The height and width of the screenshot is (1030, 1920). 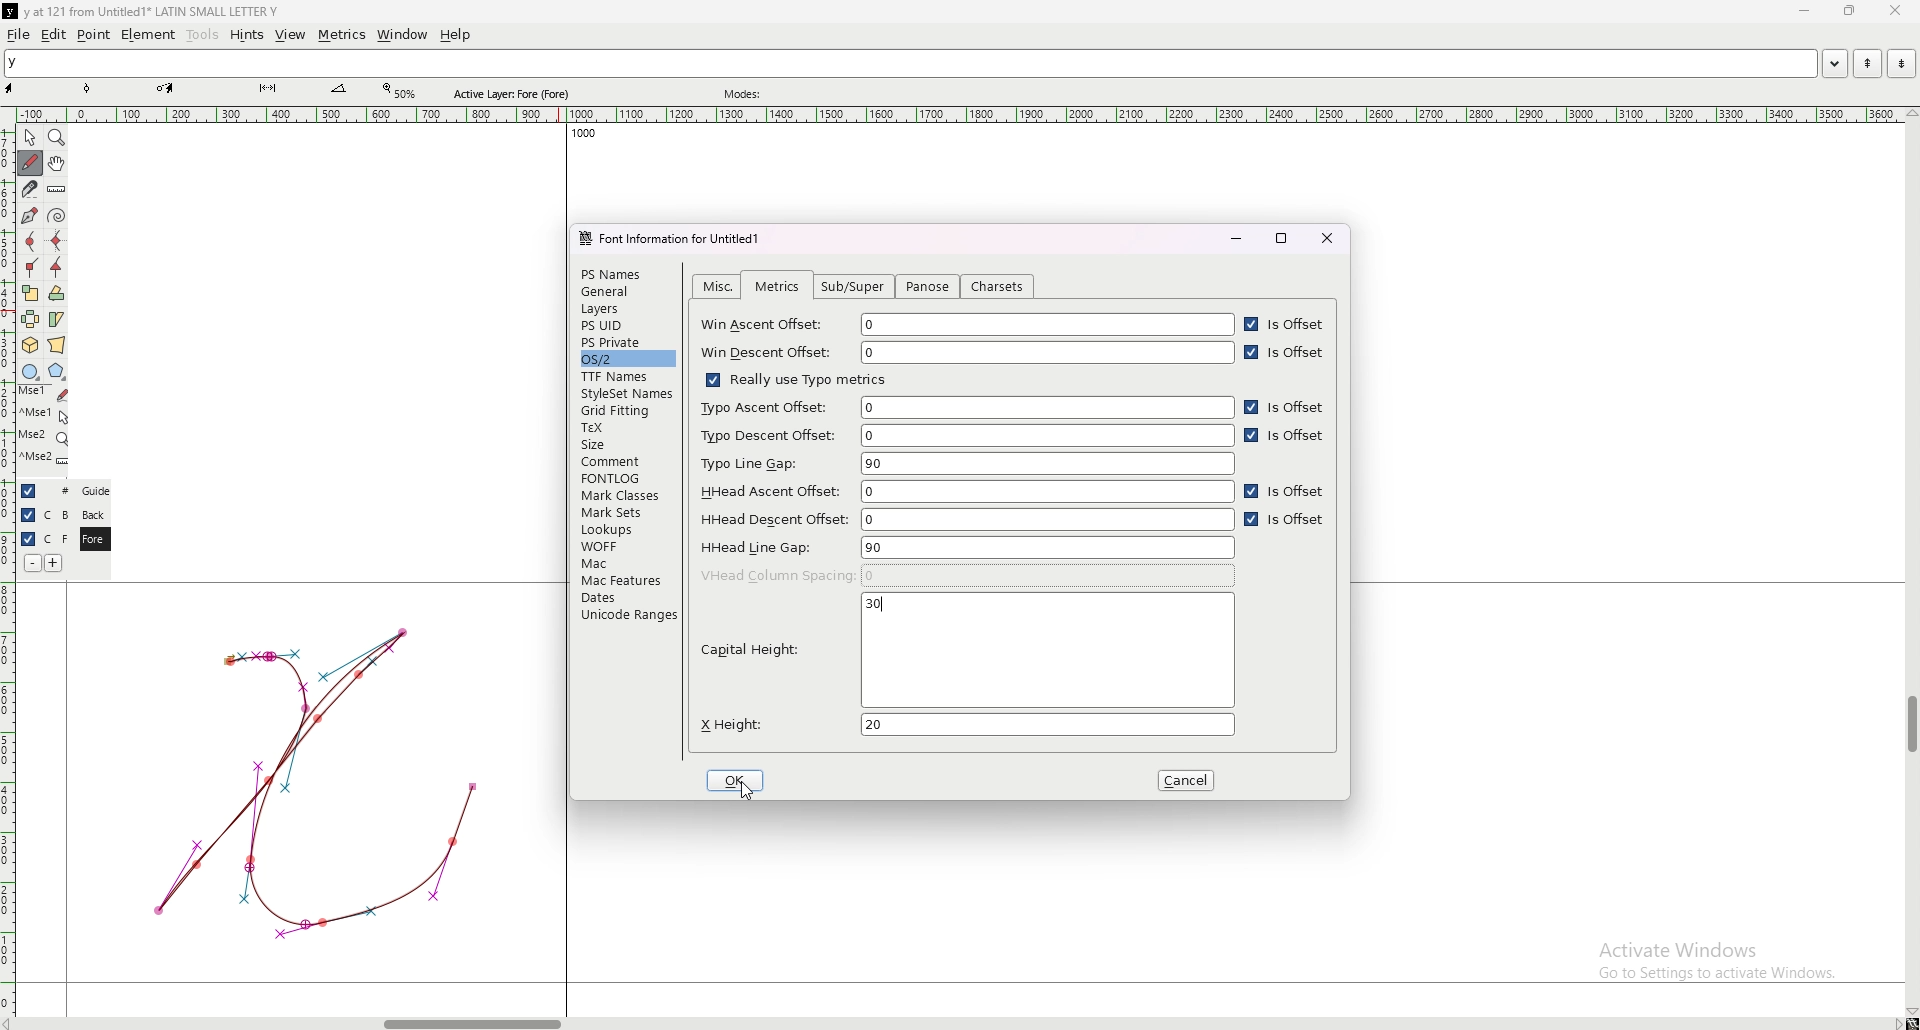 I want to click on fore, so click(x=93, y=540).